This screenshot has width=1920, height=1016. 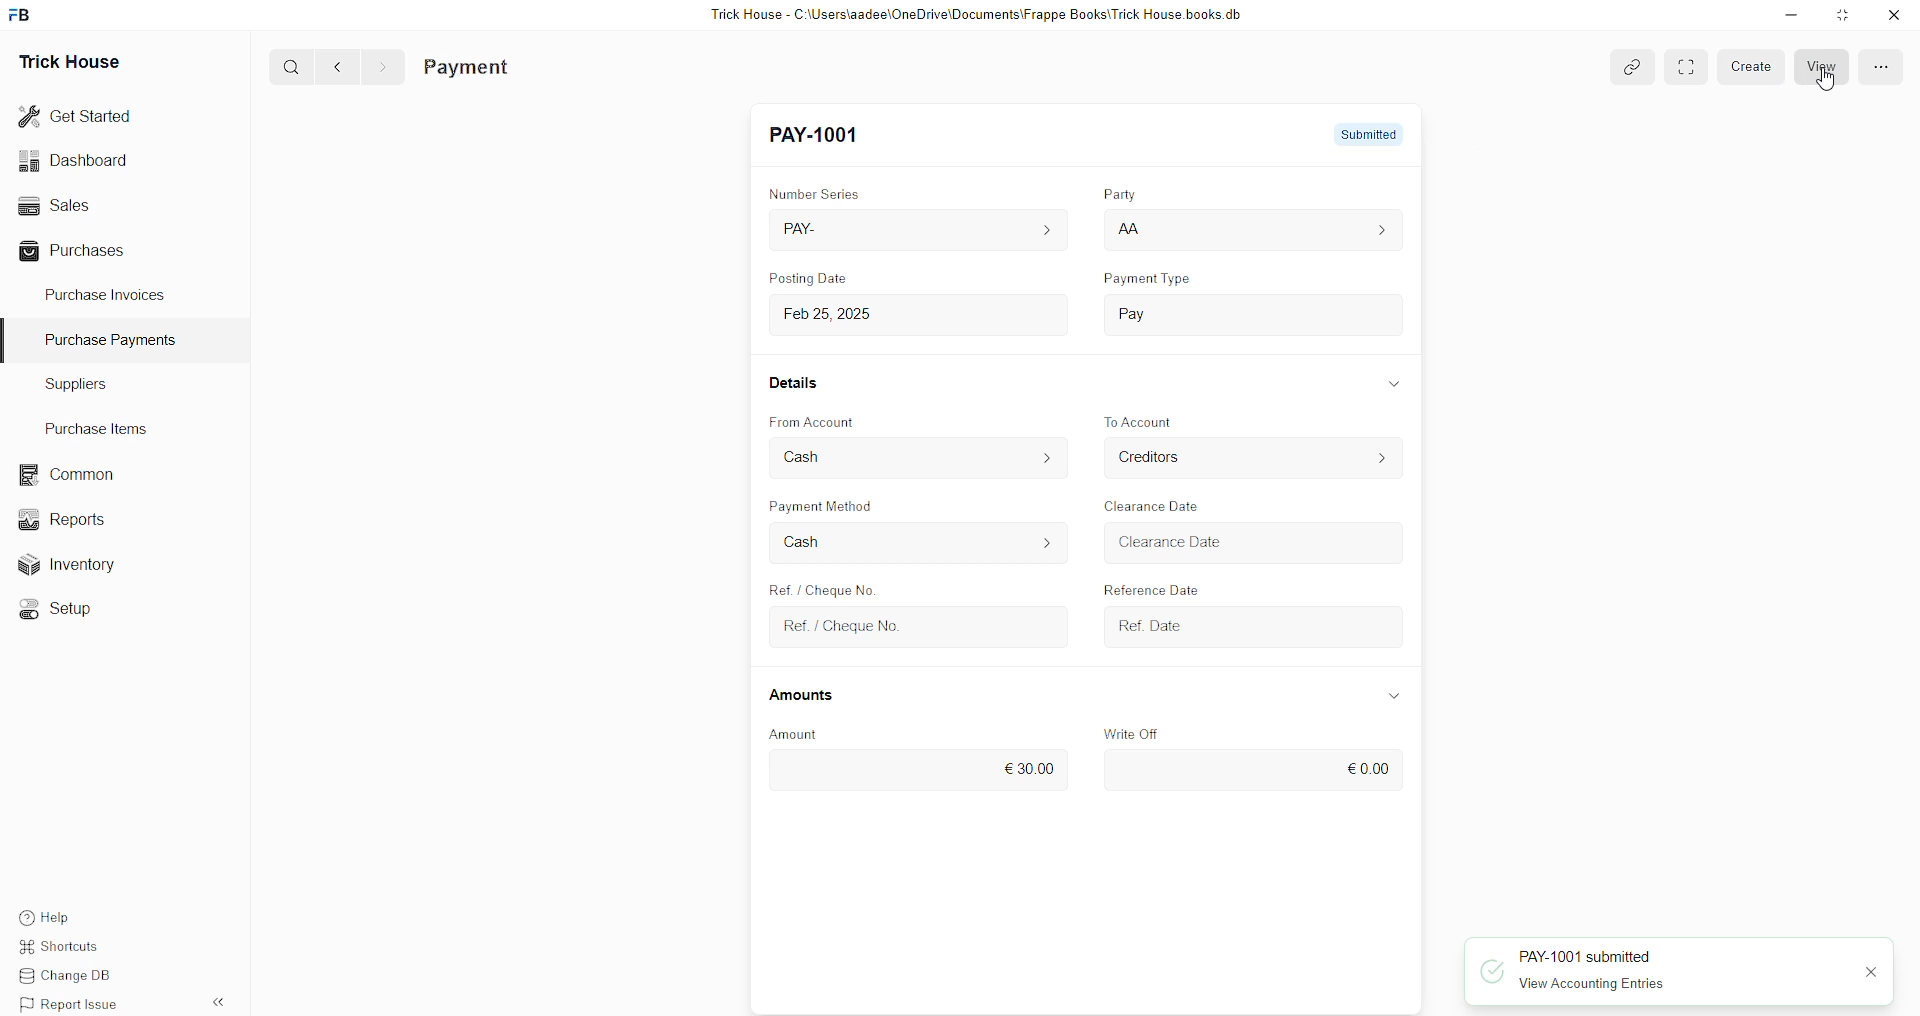 What do you see at coordinates (1160, 421) in the screenshot?
I see `to account` at bounding box center [1160, 421].